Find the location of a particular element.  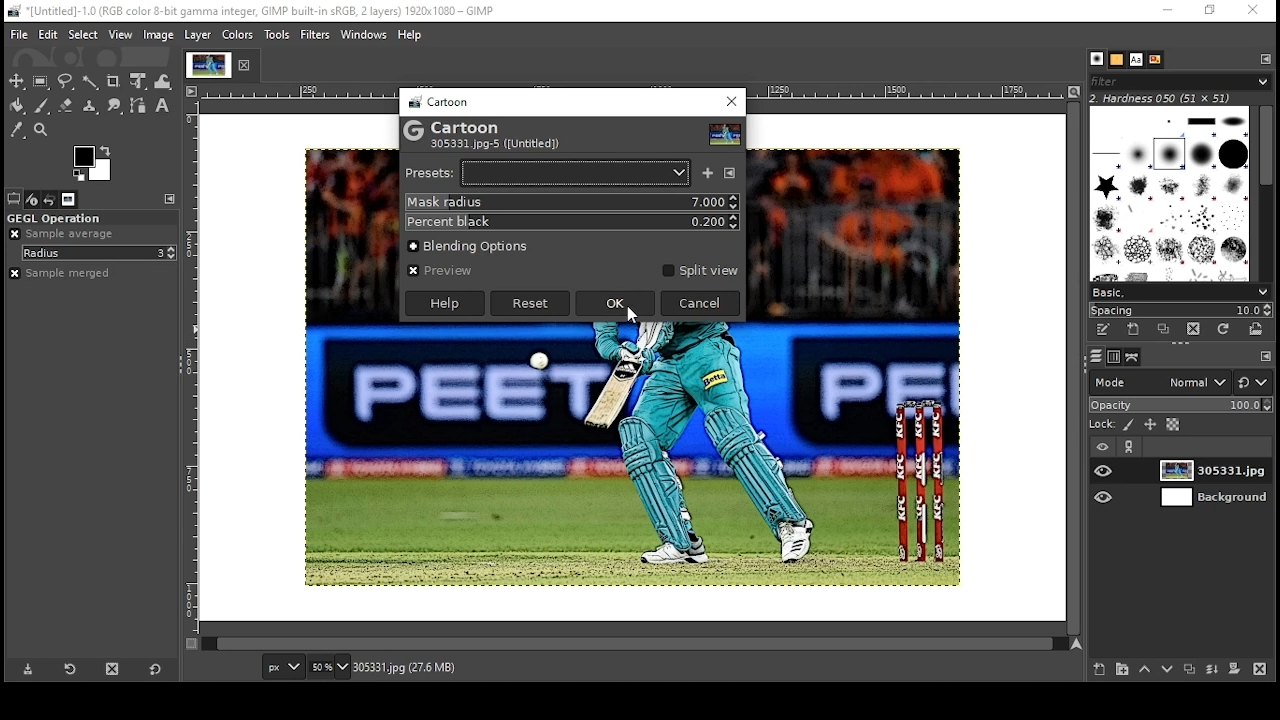

scroll bar is located at coordinates (1264, 194).